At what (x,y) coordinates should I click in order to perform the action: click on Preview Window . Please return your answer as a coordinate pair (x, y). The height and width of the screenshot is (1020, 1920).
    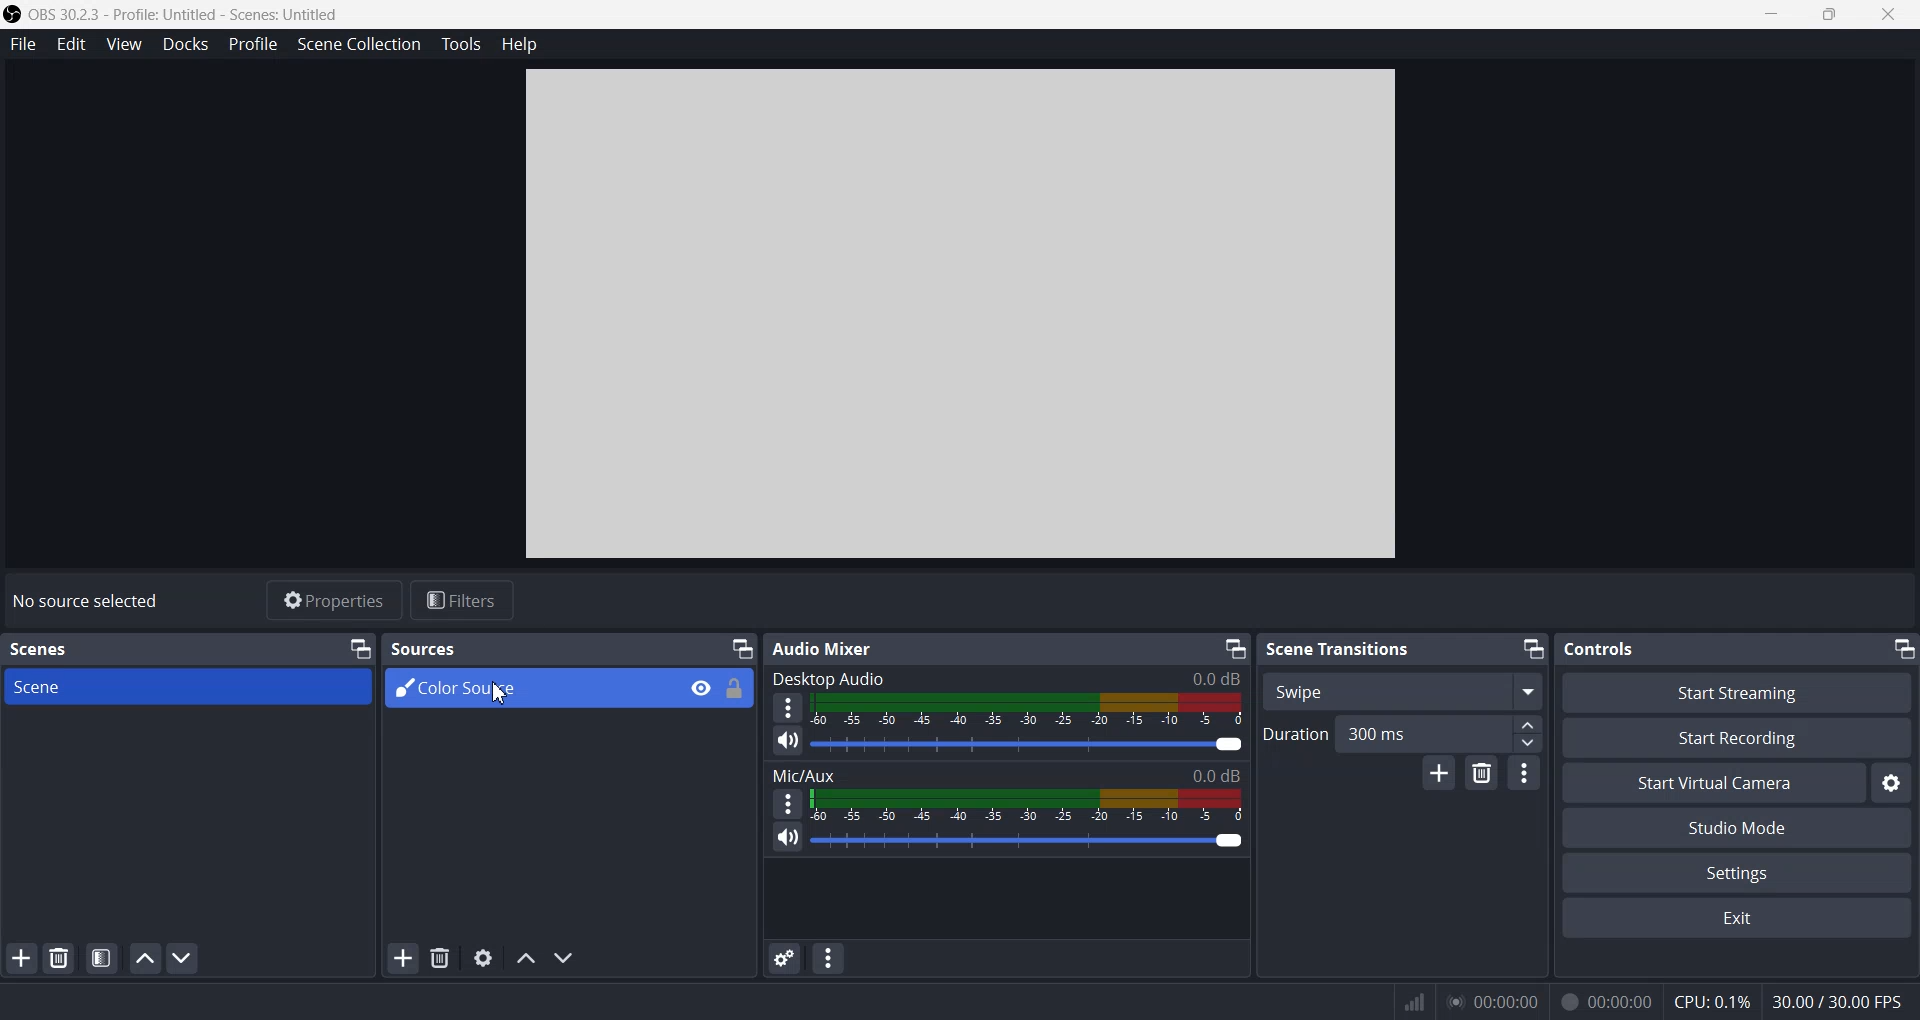
    Looking at the image, I should click on (964, 315).